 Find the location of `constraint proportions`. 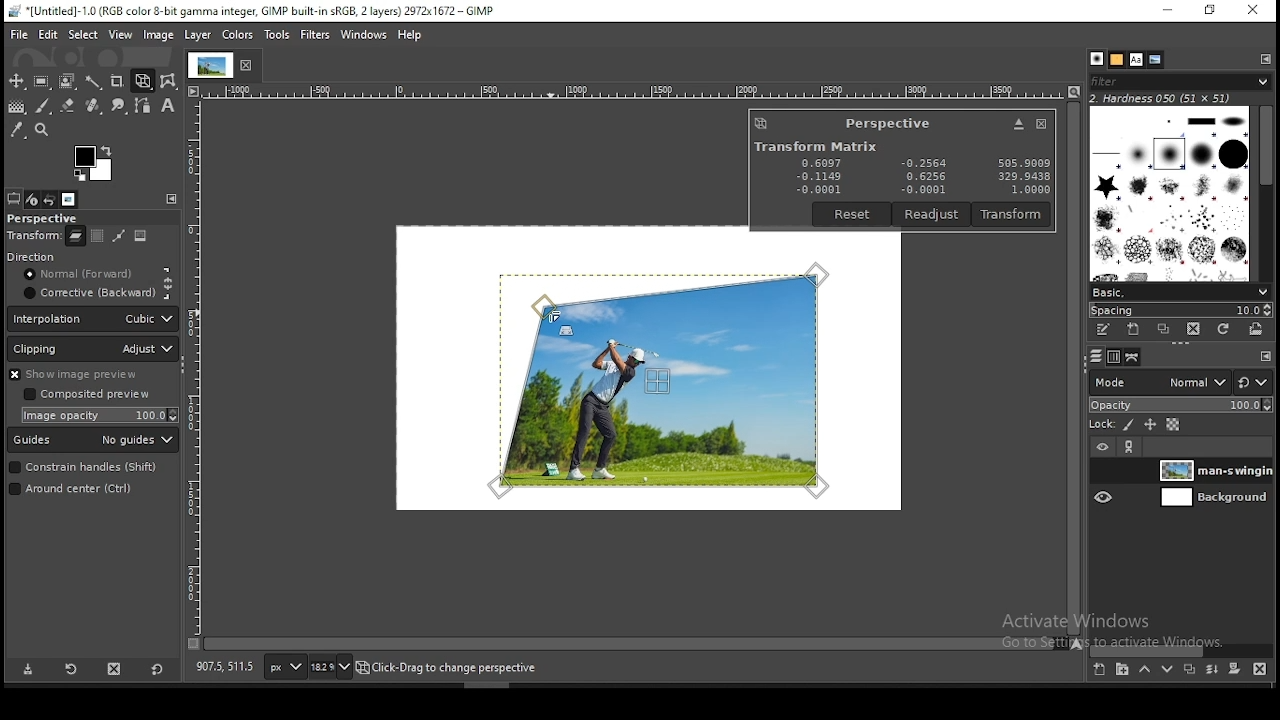

constraint proportions is located at coordinates (169, 282).